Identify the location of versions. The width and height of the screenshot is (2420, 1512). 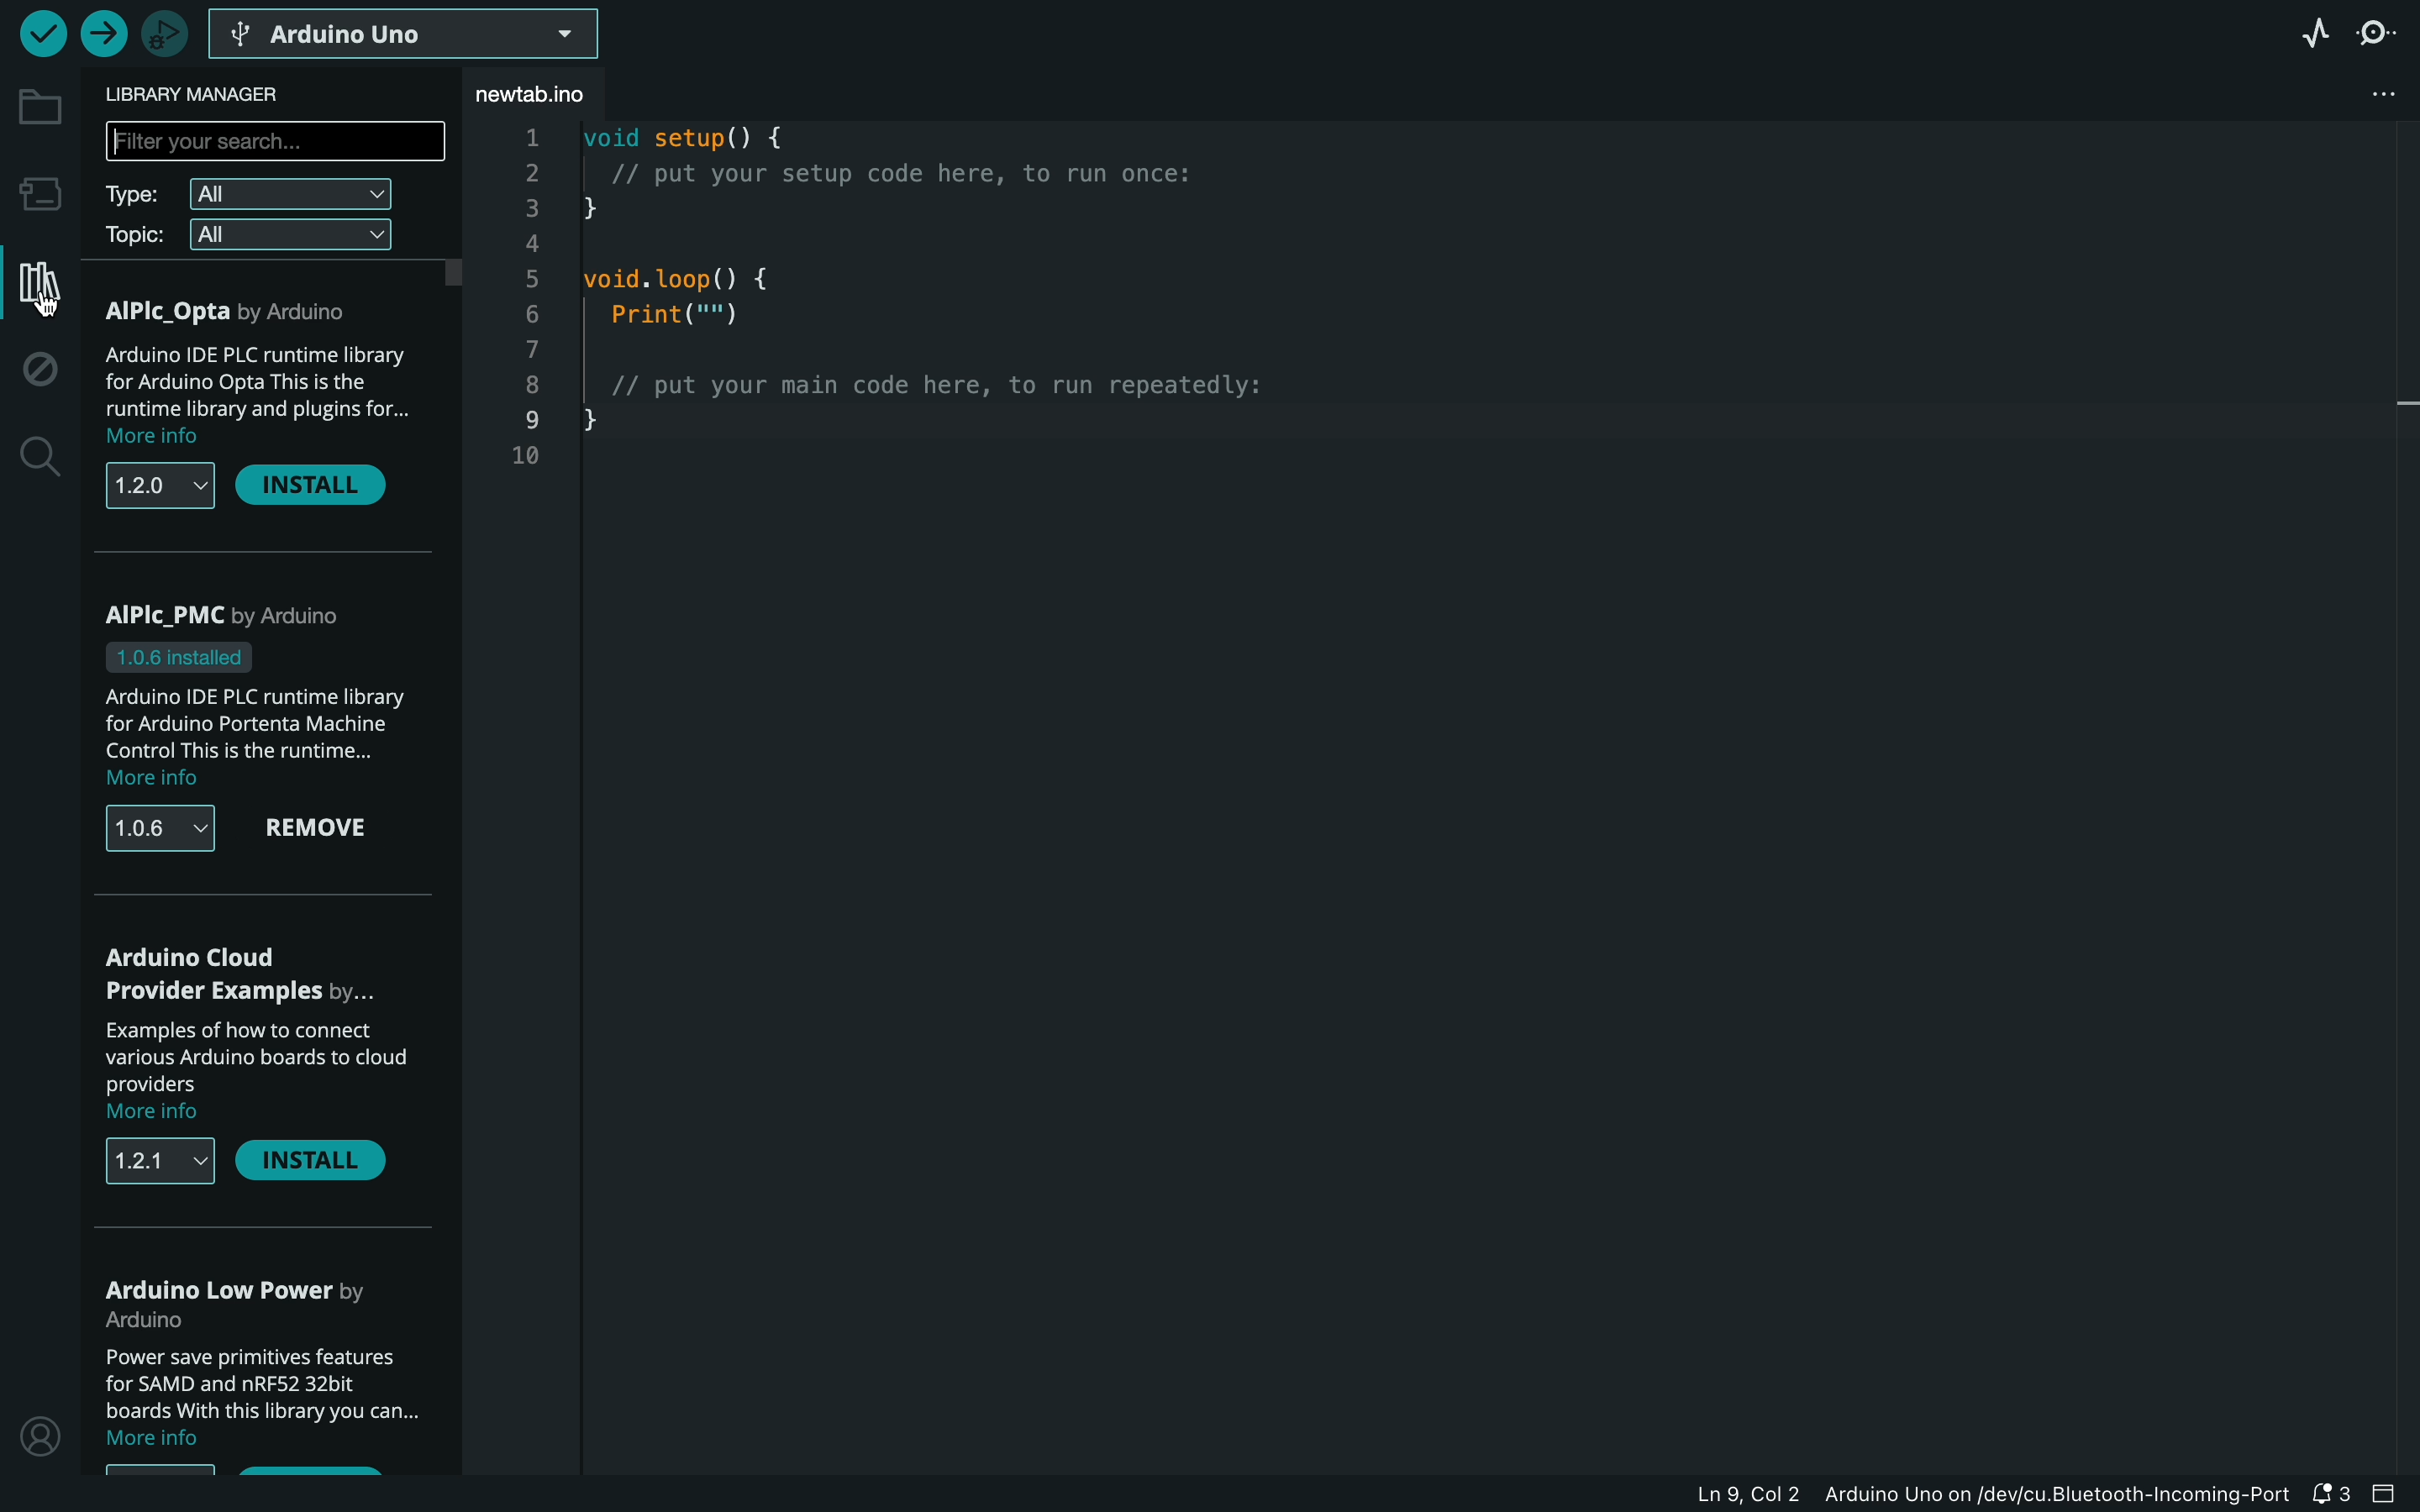
(156, 1163).